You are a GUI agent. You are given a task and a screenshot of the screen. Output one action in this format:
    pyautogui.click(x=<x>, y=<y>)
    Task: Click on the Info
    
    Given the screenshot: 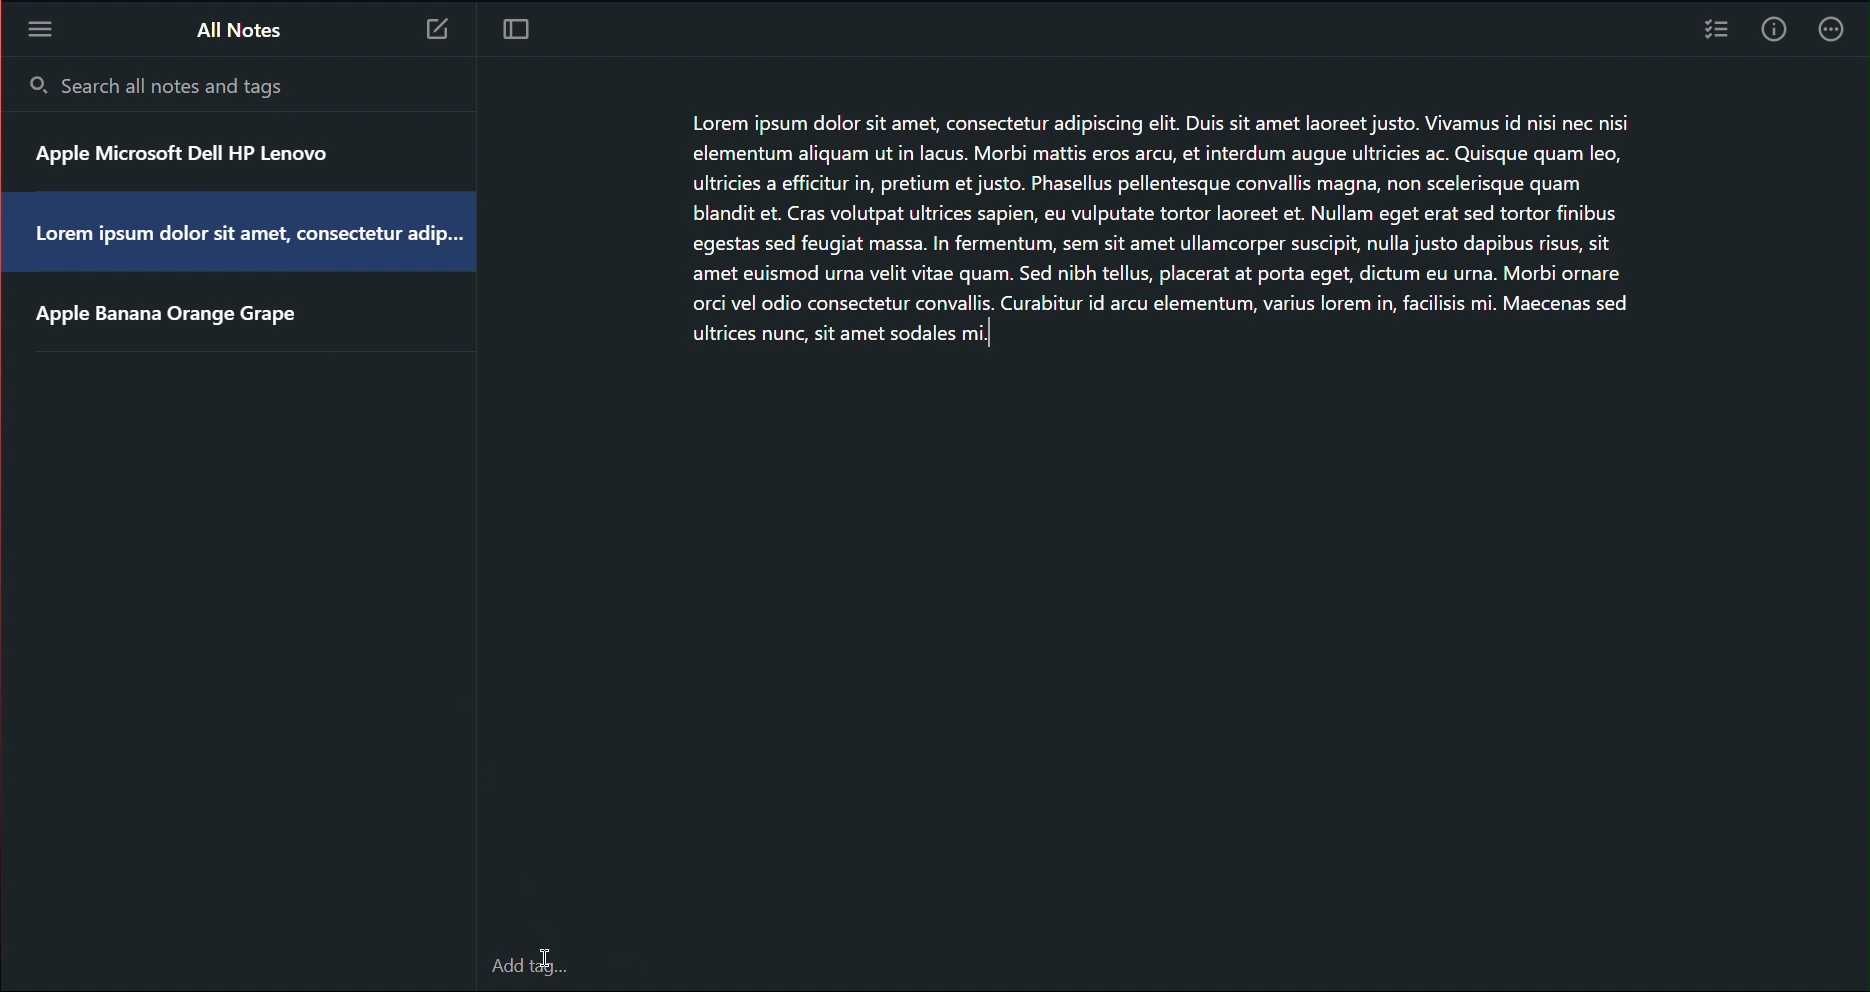 What is the action you would take?
    pyautogui.click(x=1772, y=34)
    